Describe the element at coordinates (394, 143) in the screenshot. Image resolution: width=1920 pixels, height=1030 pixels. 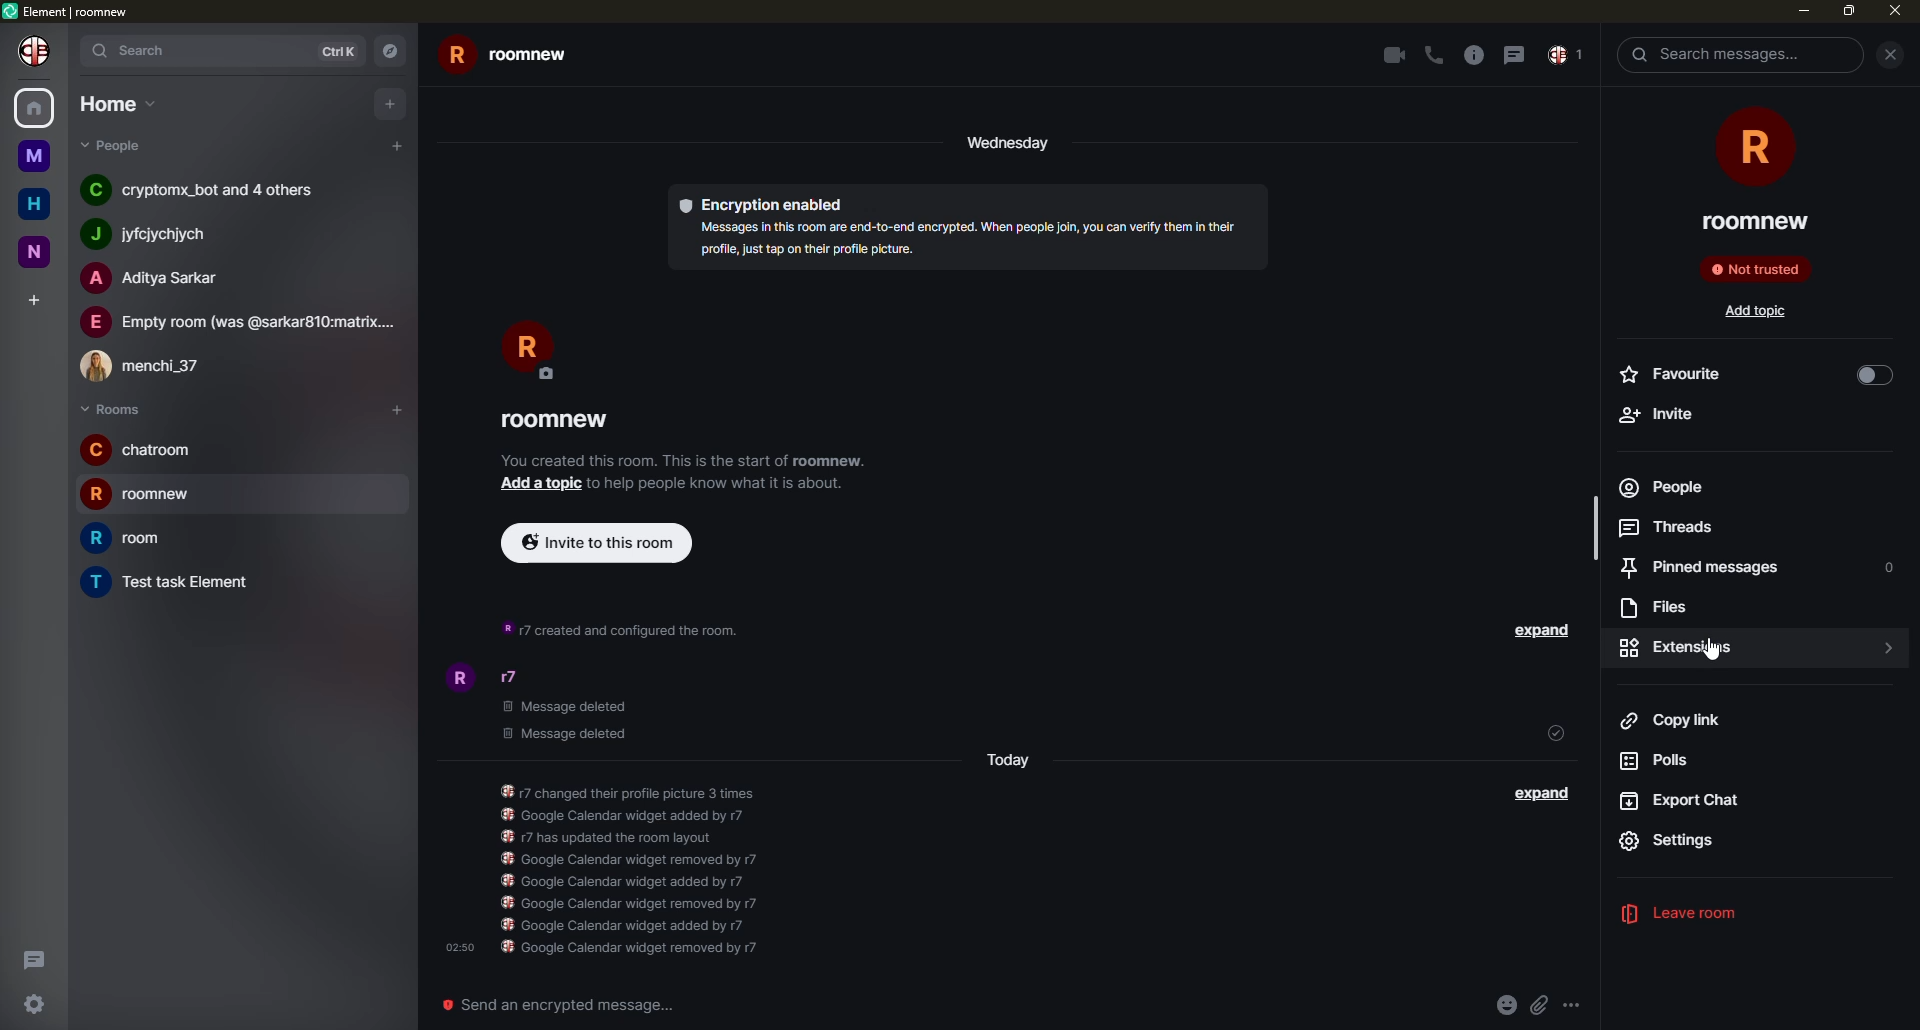
I see `add` at that location.